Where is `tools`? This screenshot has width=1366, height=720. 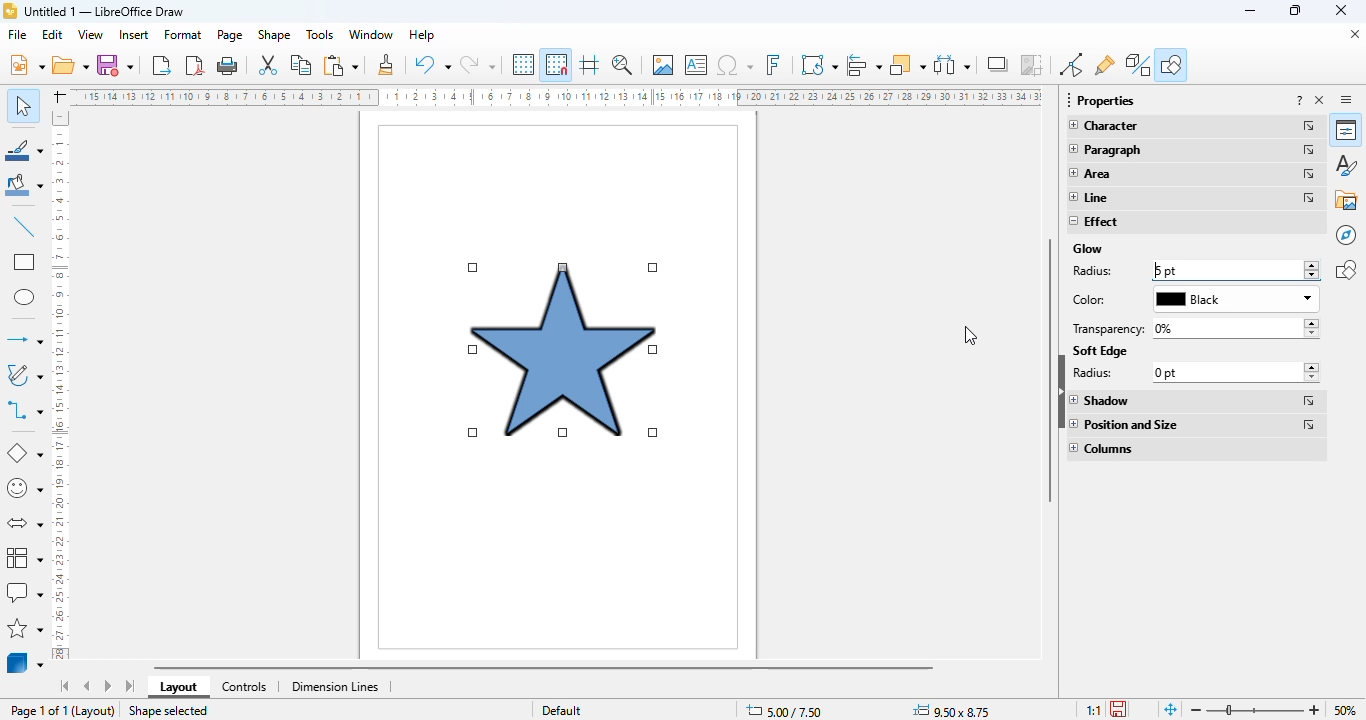 tools is located at coordinates (320, 35).